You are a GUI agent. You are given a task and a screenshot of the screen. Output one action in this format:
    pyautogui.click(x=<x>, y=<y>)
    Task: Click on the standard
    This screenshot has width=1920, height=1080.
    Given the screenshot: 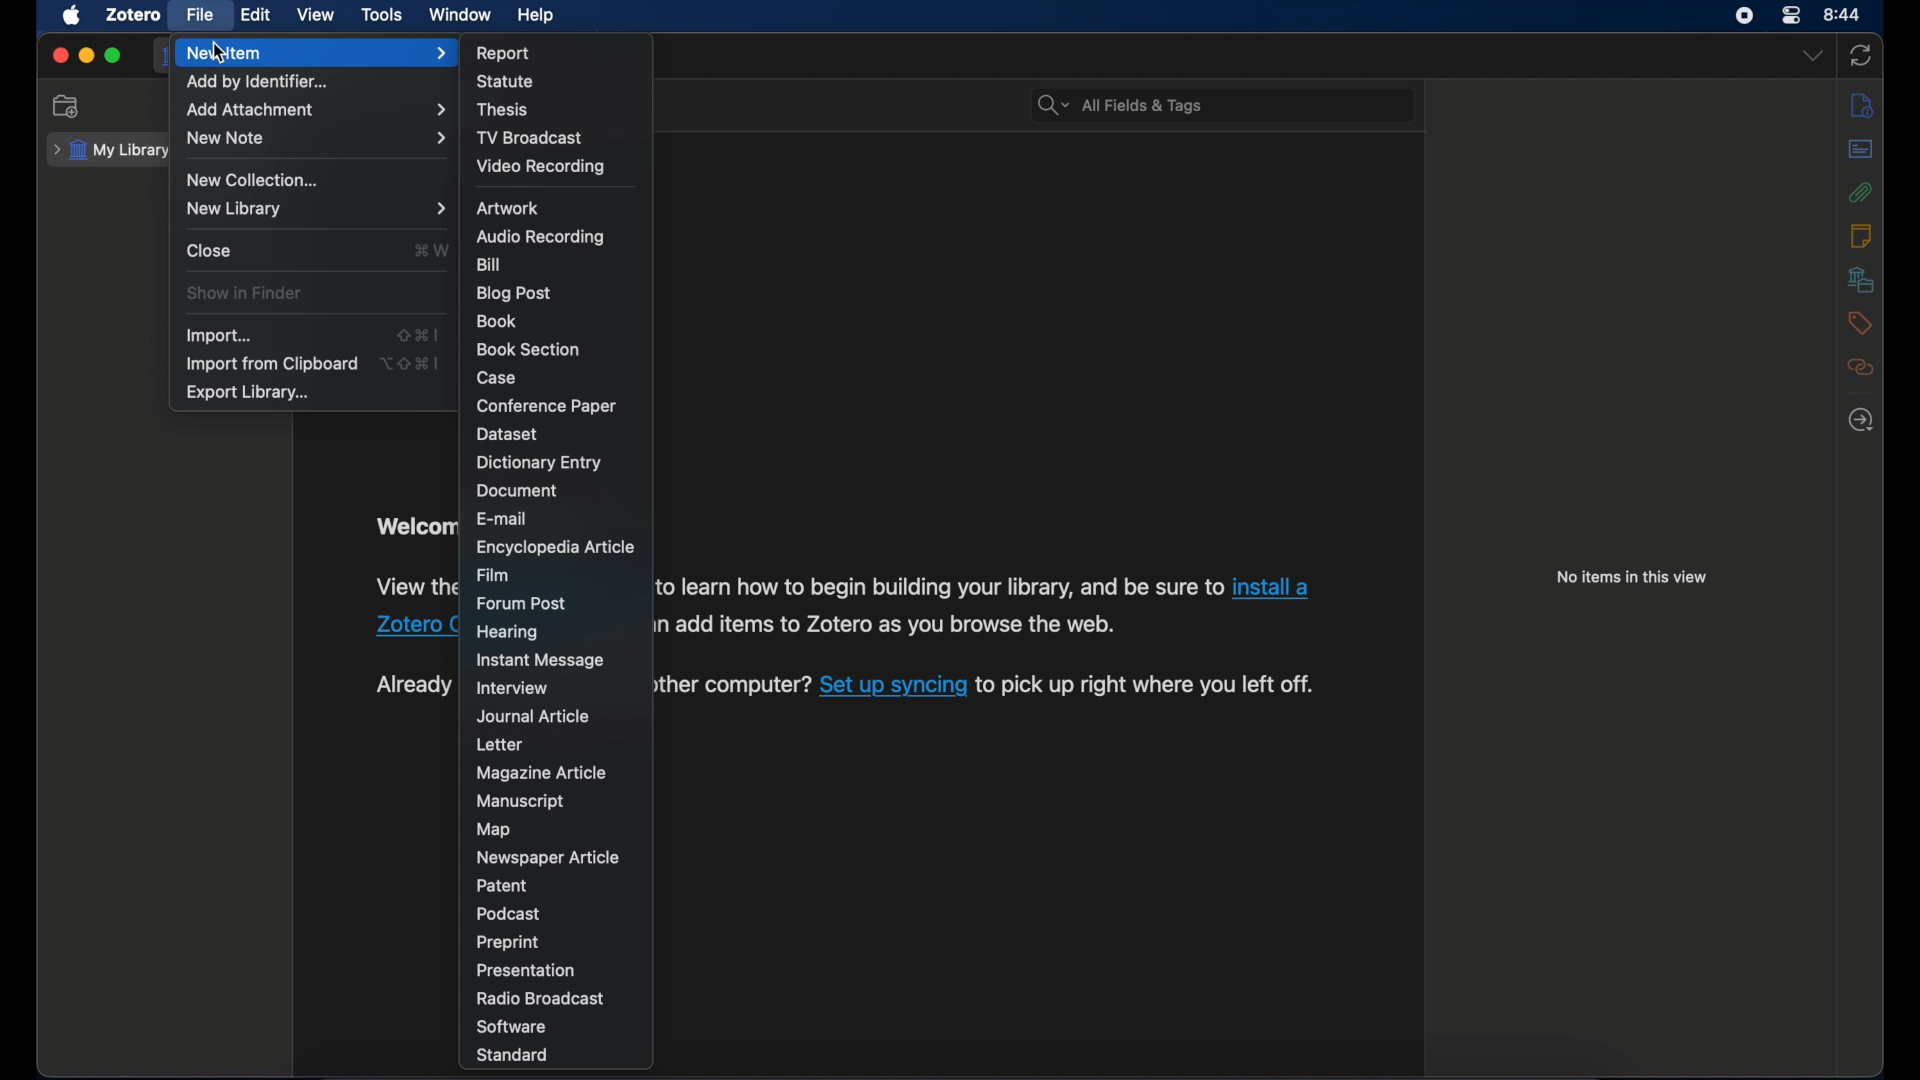 What is the action you would take?
    pyautogui.click(x=515, y=1055)
    